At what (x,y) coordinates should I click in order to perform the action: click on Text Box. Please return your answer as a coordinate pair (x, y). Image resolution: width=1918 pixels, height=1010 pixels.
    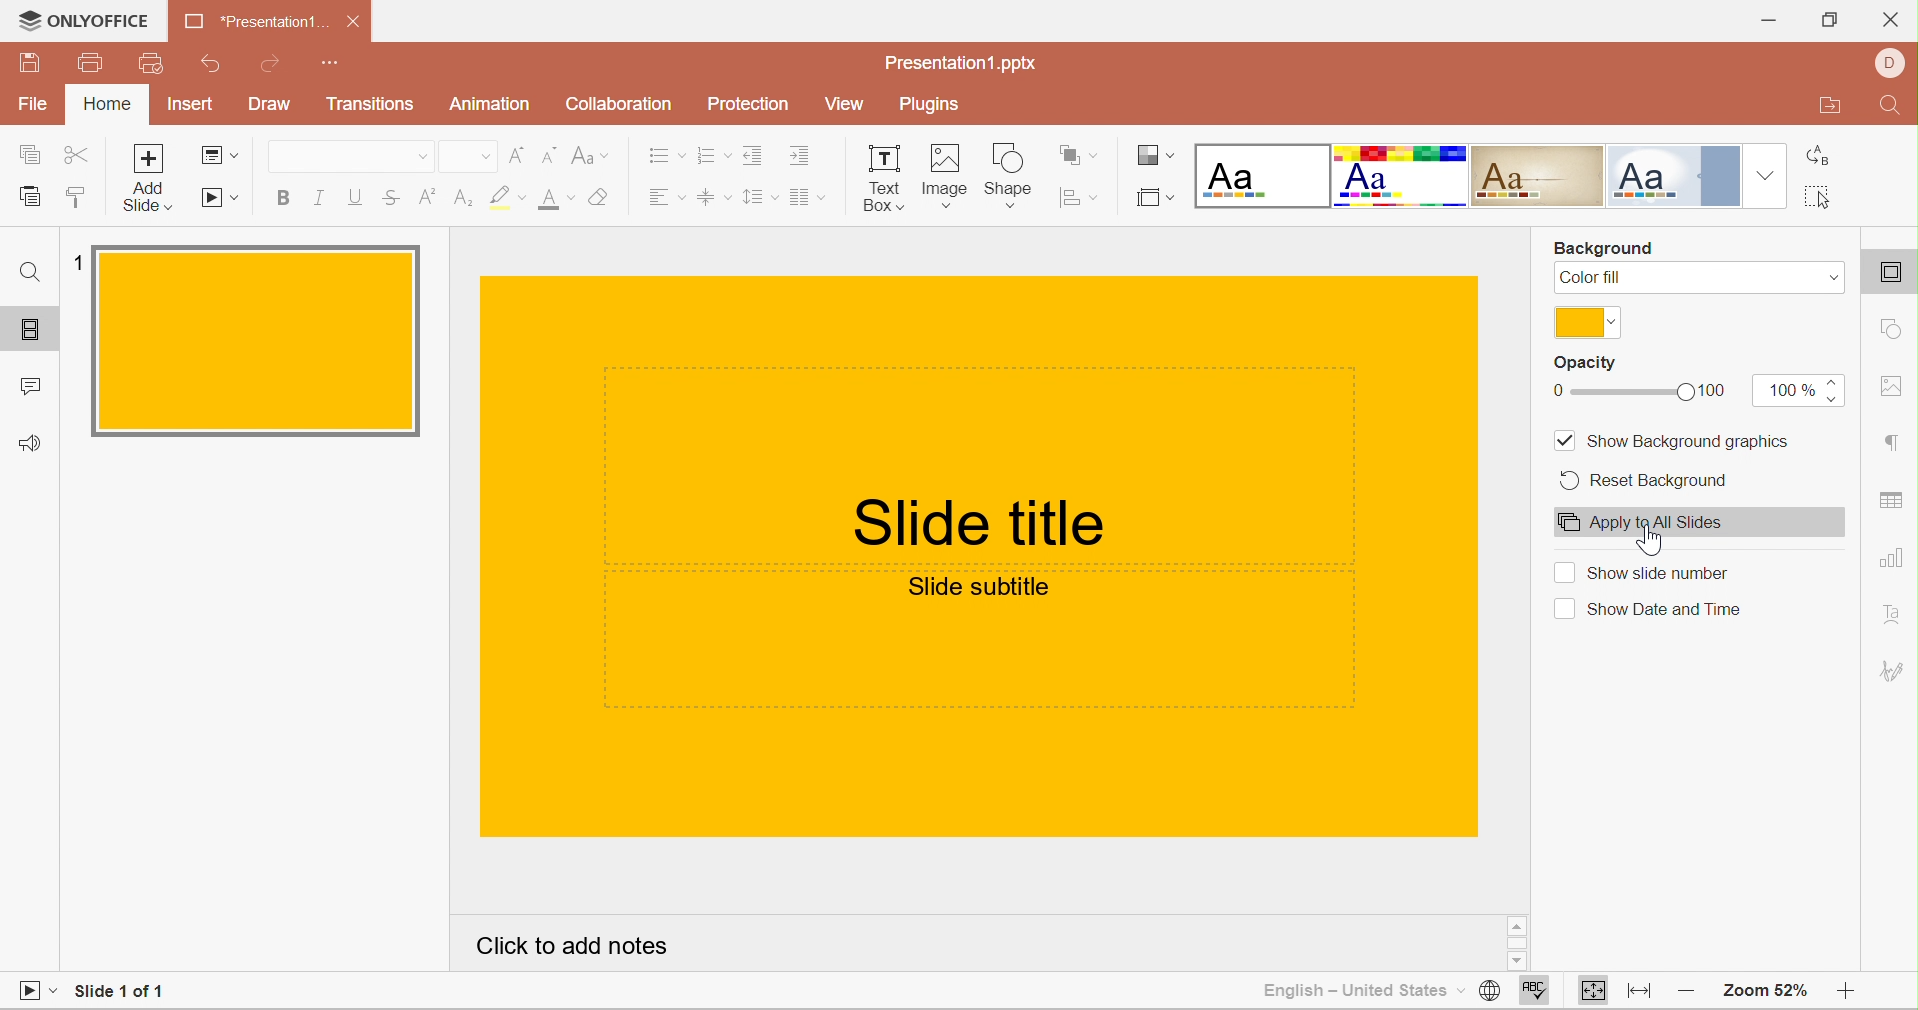
    Looking at the image, I should click on (879, 177).